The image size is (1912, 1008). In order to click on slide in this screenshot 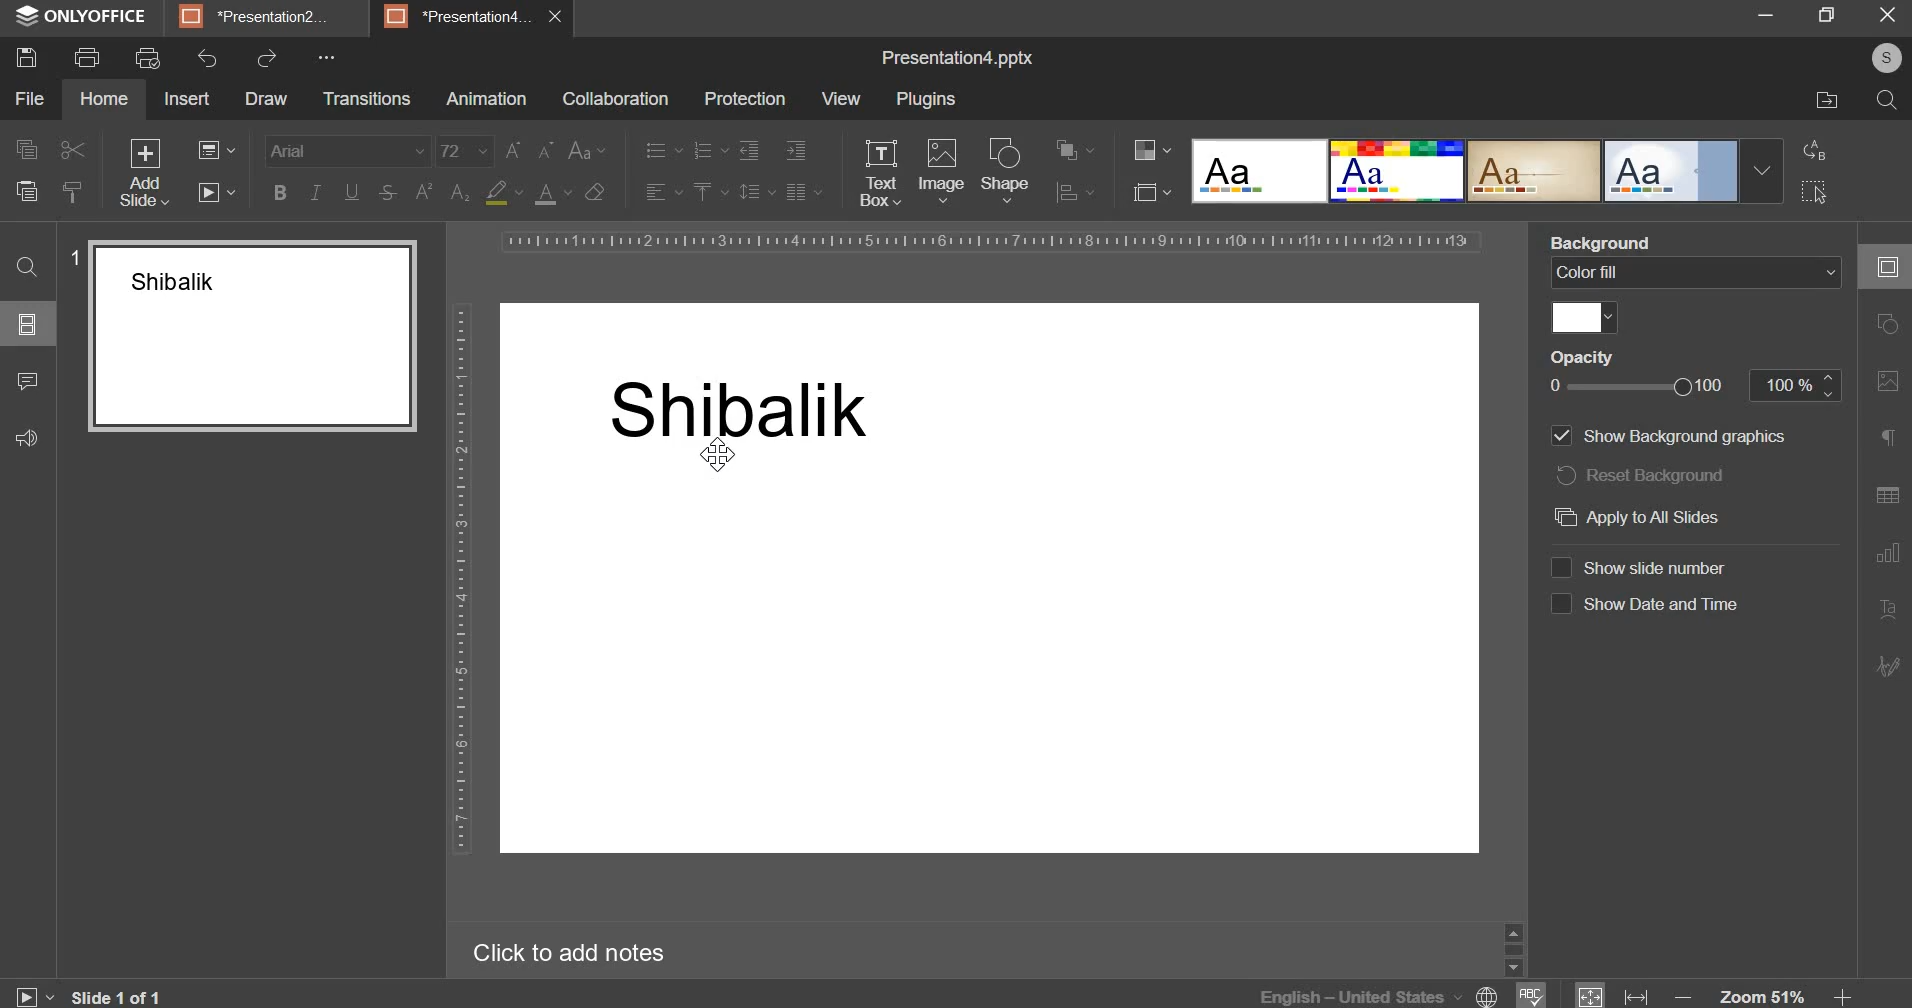, I will do `click(1884, 270)`.